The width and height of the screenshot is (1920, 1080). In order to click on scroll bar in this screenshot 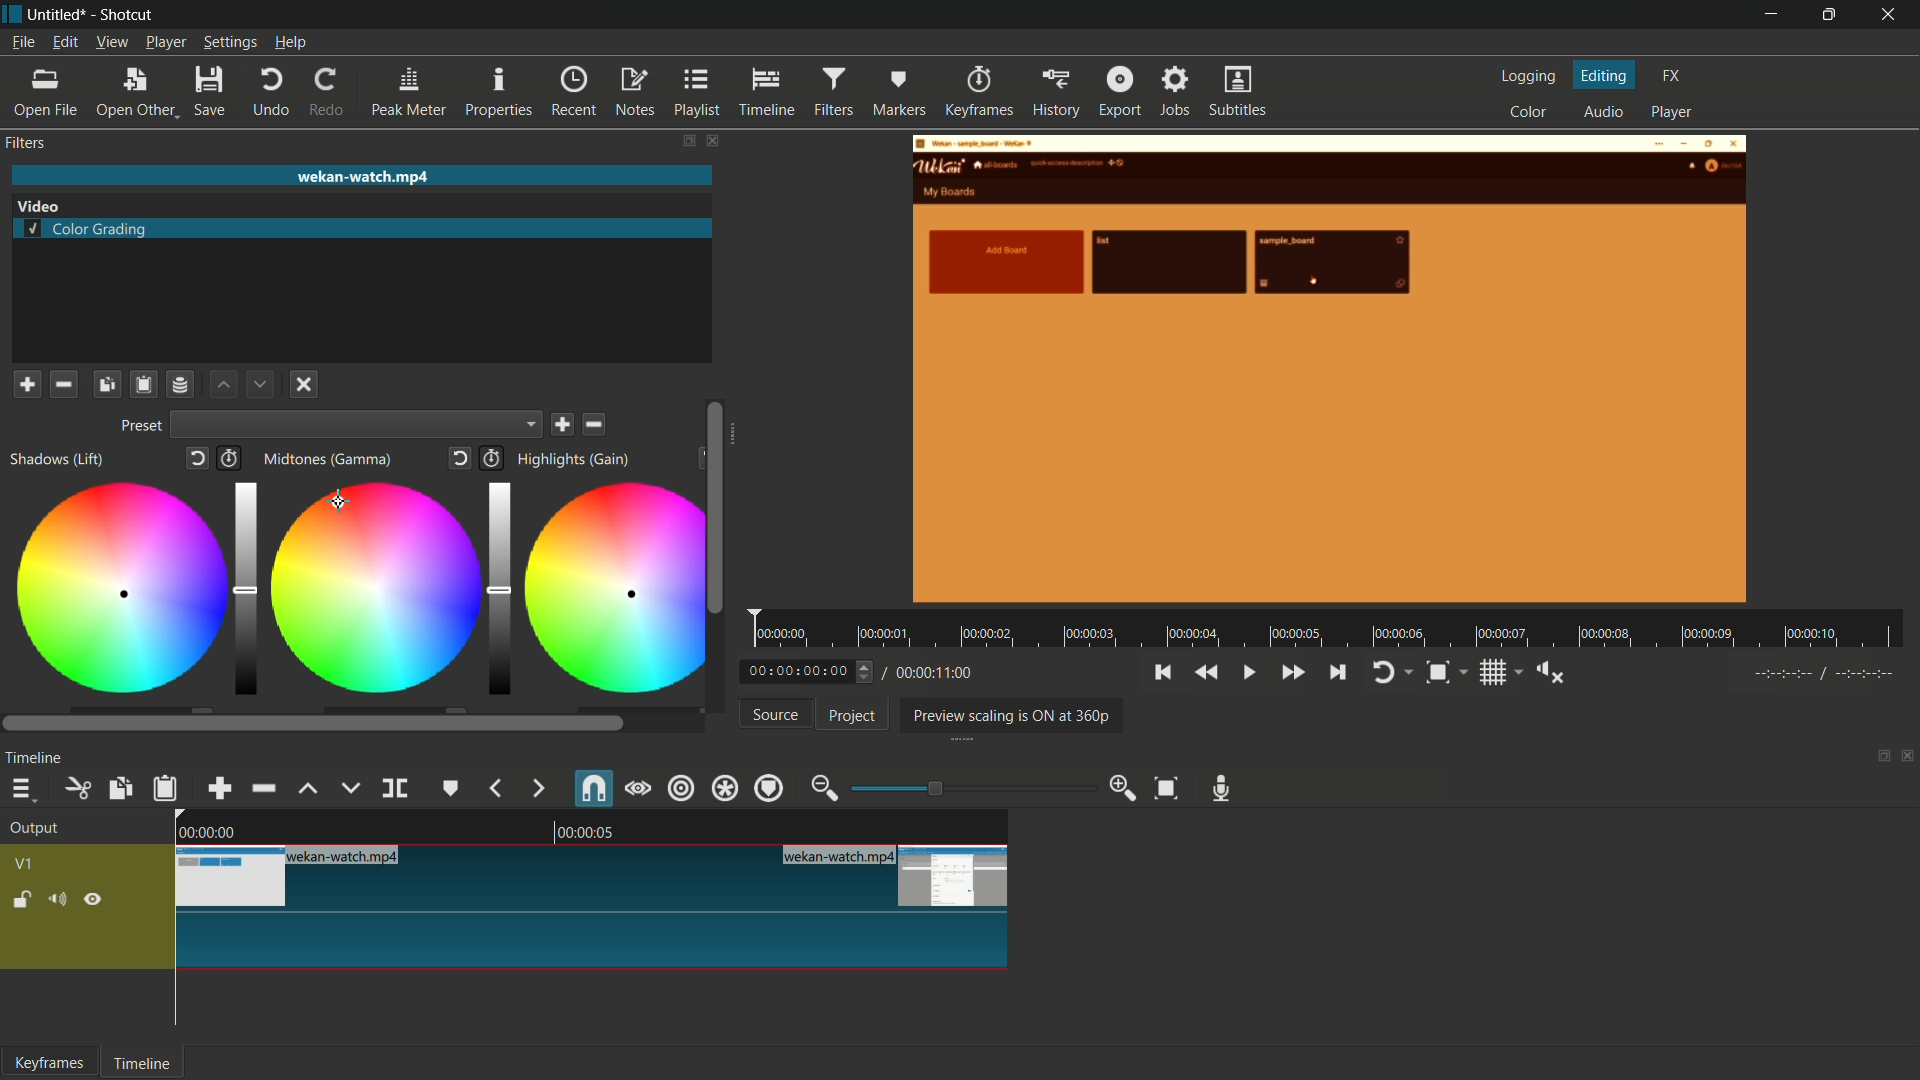, I will do `click(314, 724)`.